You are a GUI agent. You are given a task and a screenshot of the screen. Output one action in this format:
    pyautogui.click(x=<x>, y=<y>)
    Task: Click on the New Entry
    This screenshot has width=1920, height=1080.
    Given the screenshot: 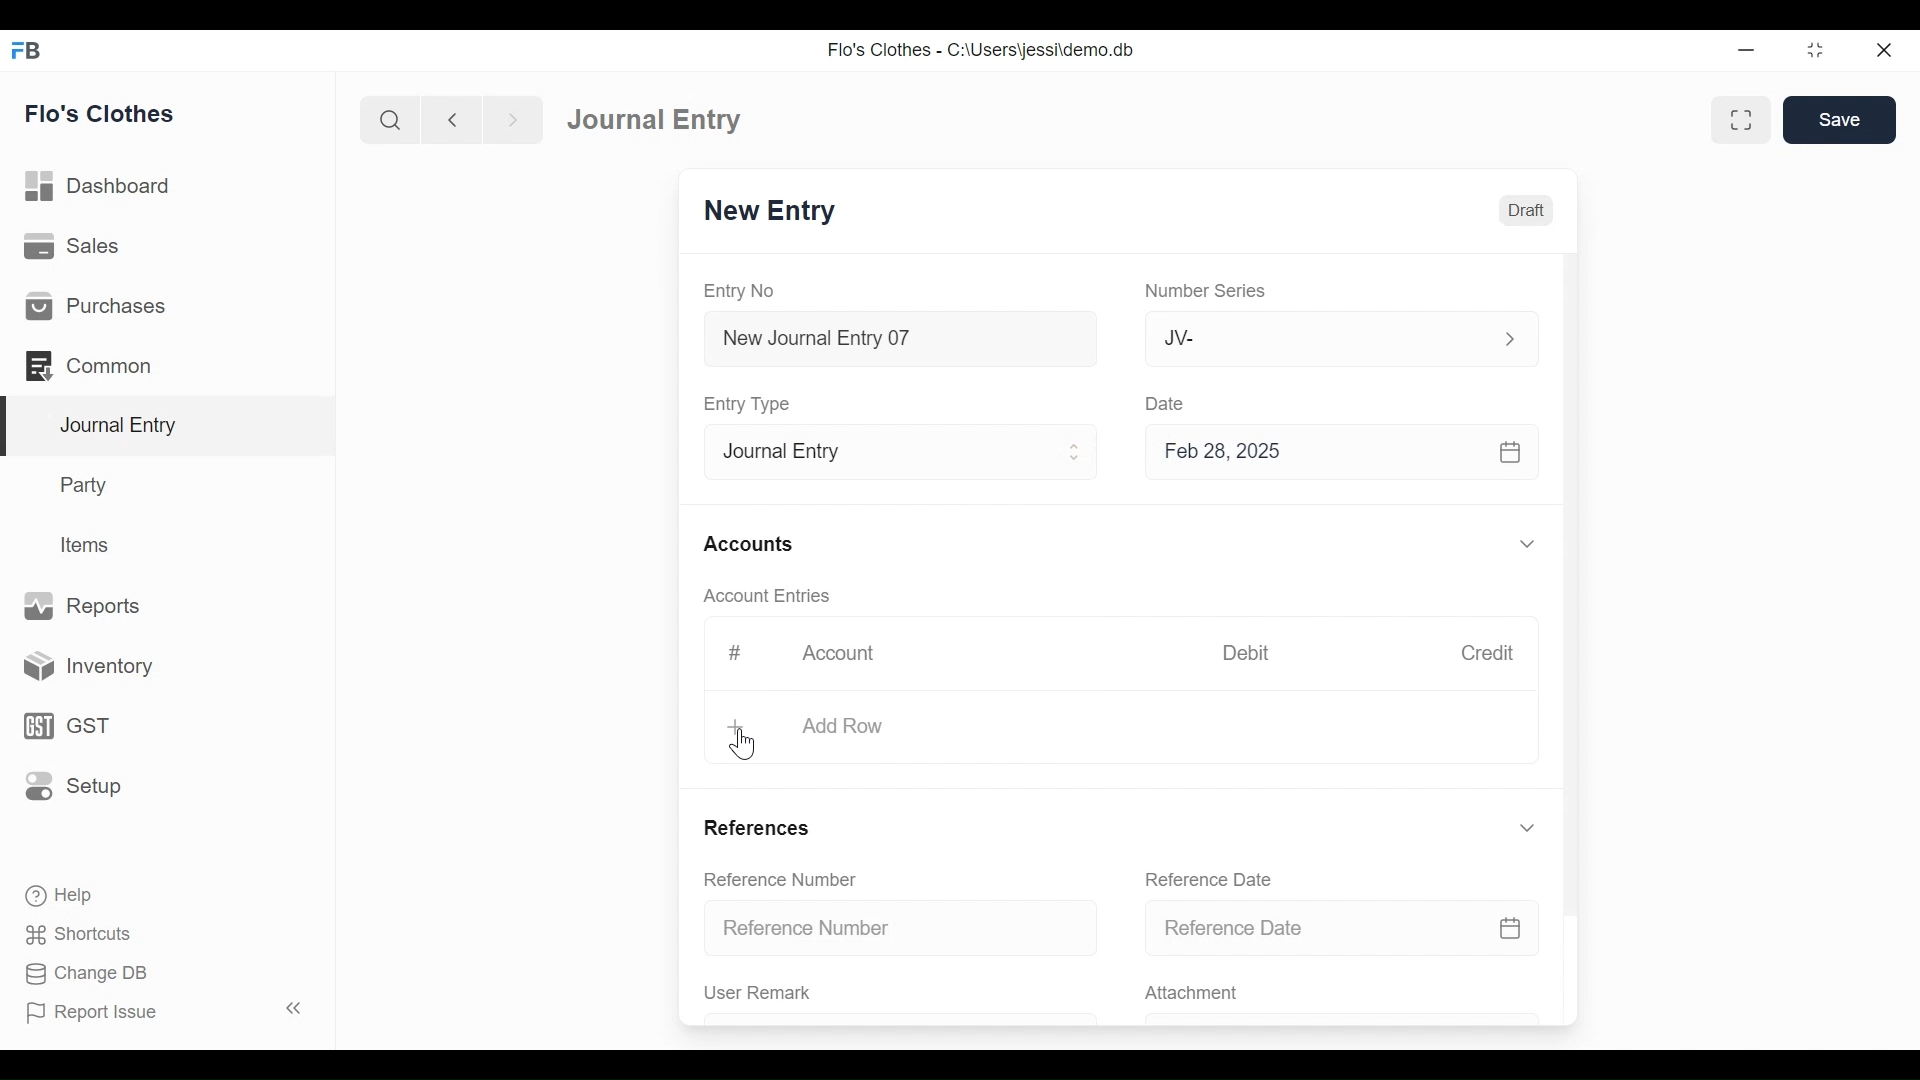 What is the action you would take?
    pyautogui.click(x=775, y=211)
    